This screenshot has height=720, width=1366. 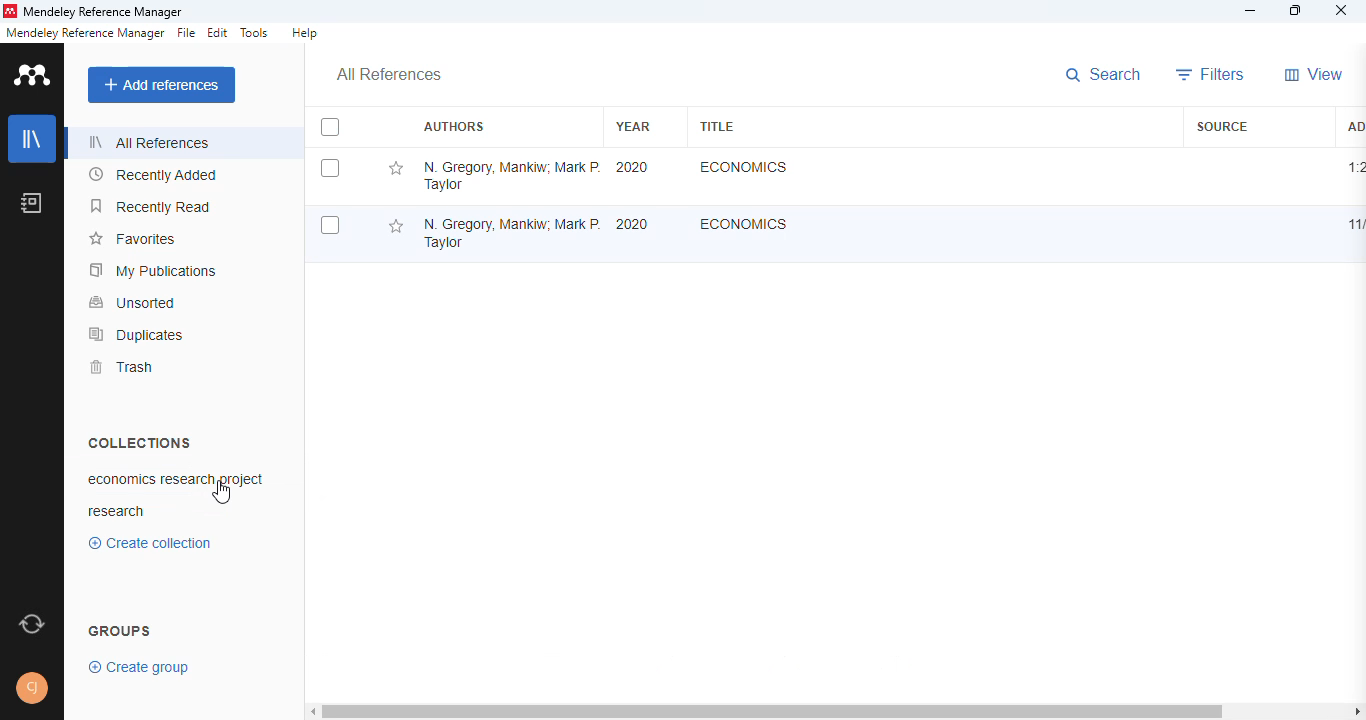 What do you see at coordinates (32, 202) in the screenshot?
I see `notebook` at bounding box center [32, 202].